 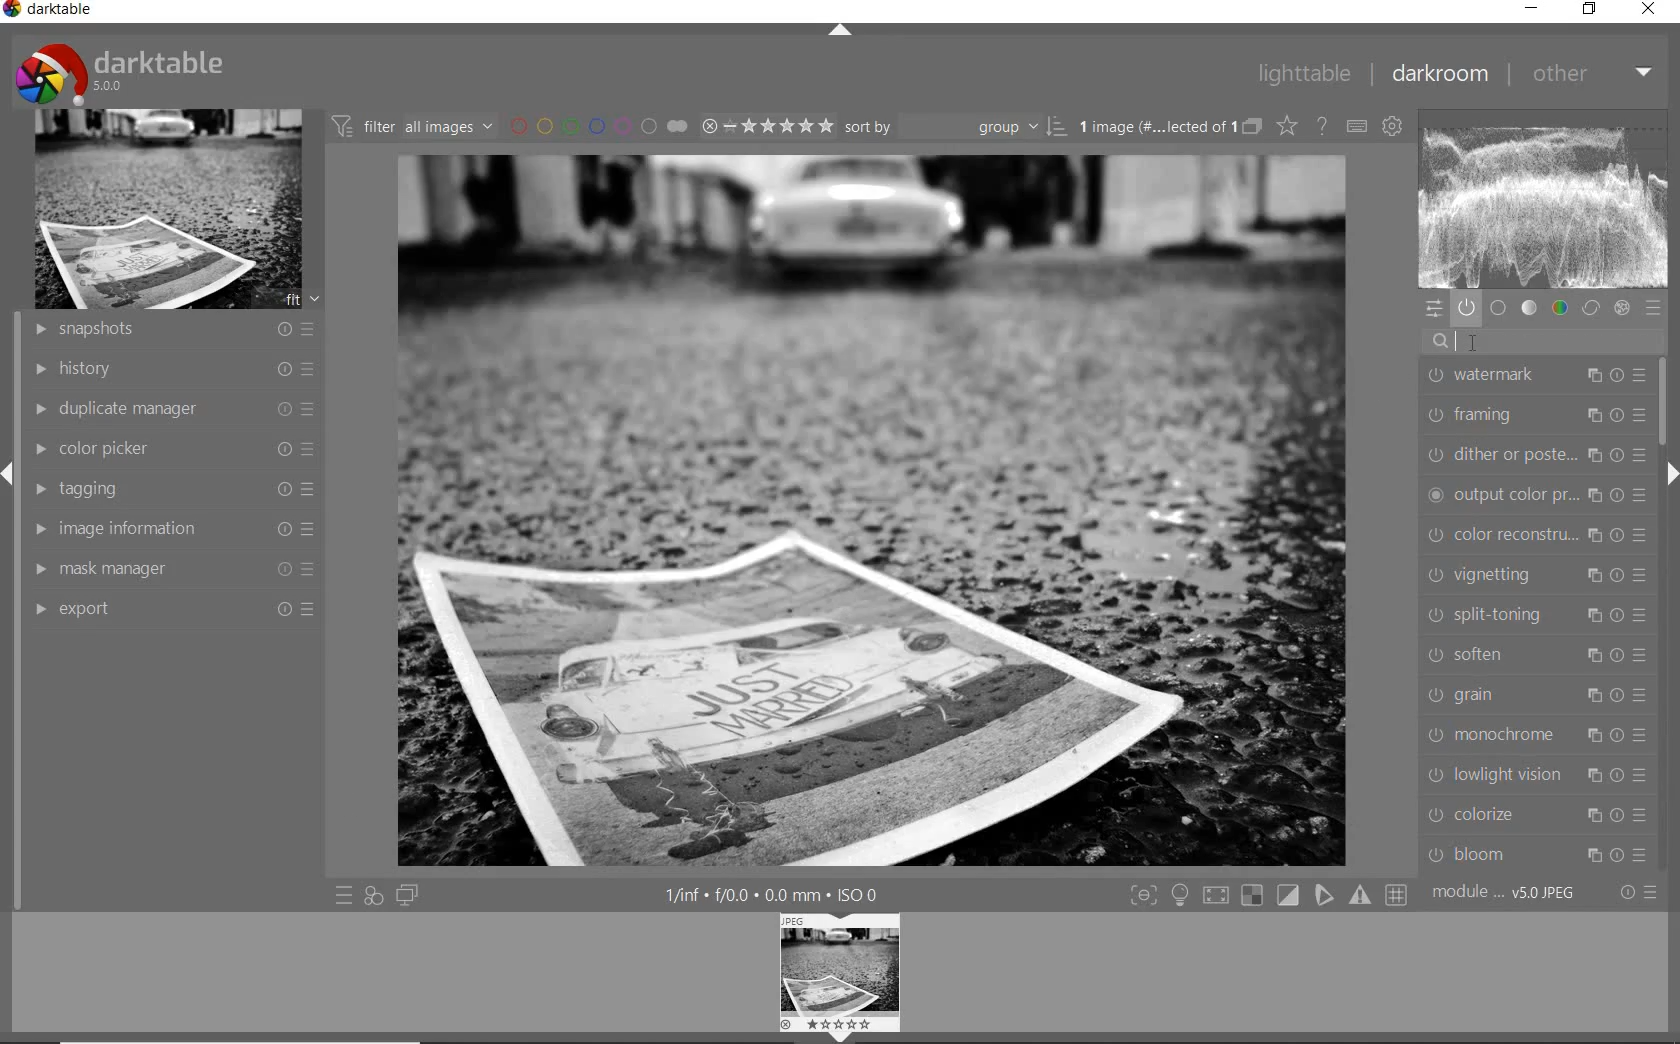 What do you see at coordinates (1667, 401) in the screenshot?
I see `scollbar` at bounding box center [1667, 401].